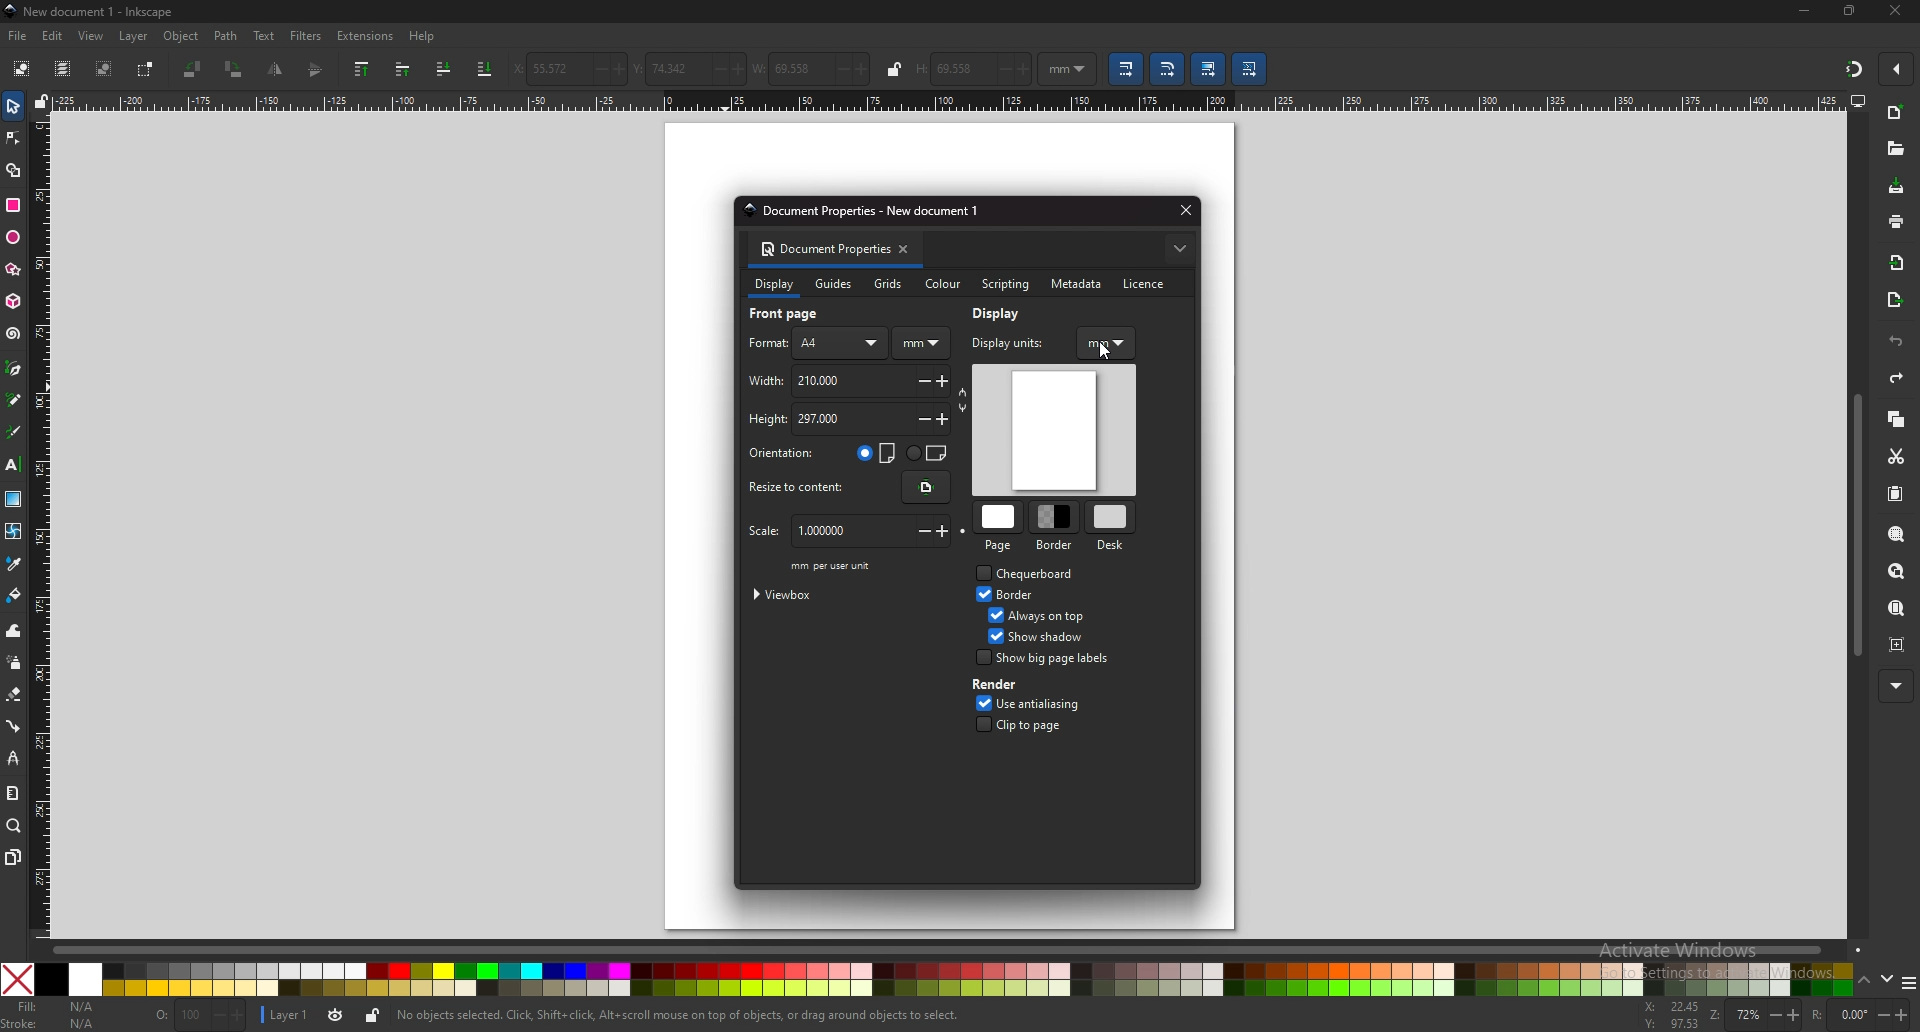  I want to click on Close, so click(17, 978).